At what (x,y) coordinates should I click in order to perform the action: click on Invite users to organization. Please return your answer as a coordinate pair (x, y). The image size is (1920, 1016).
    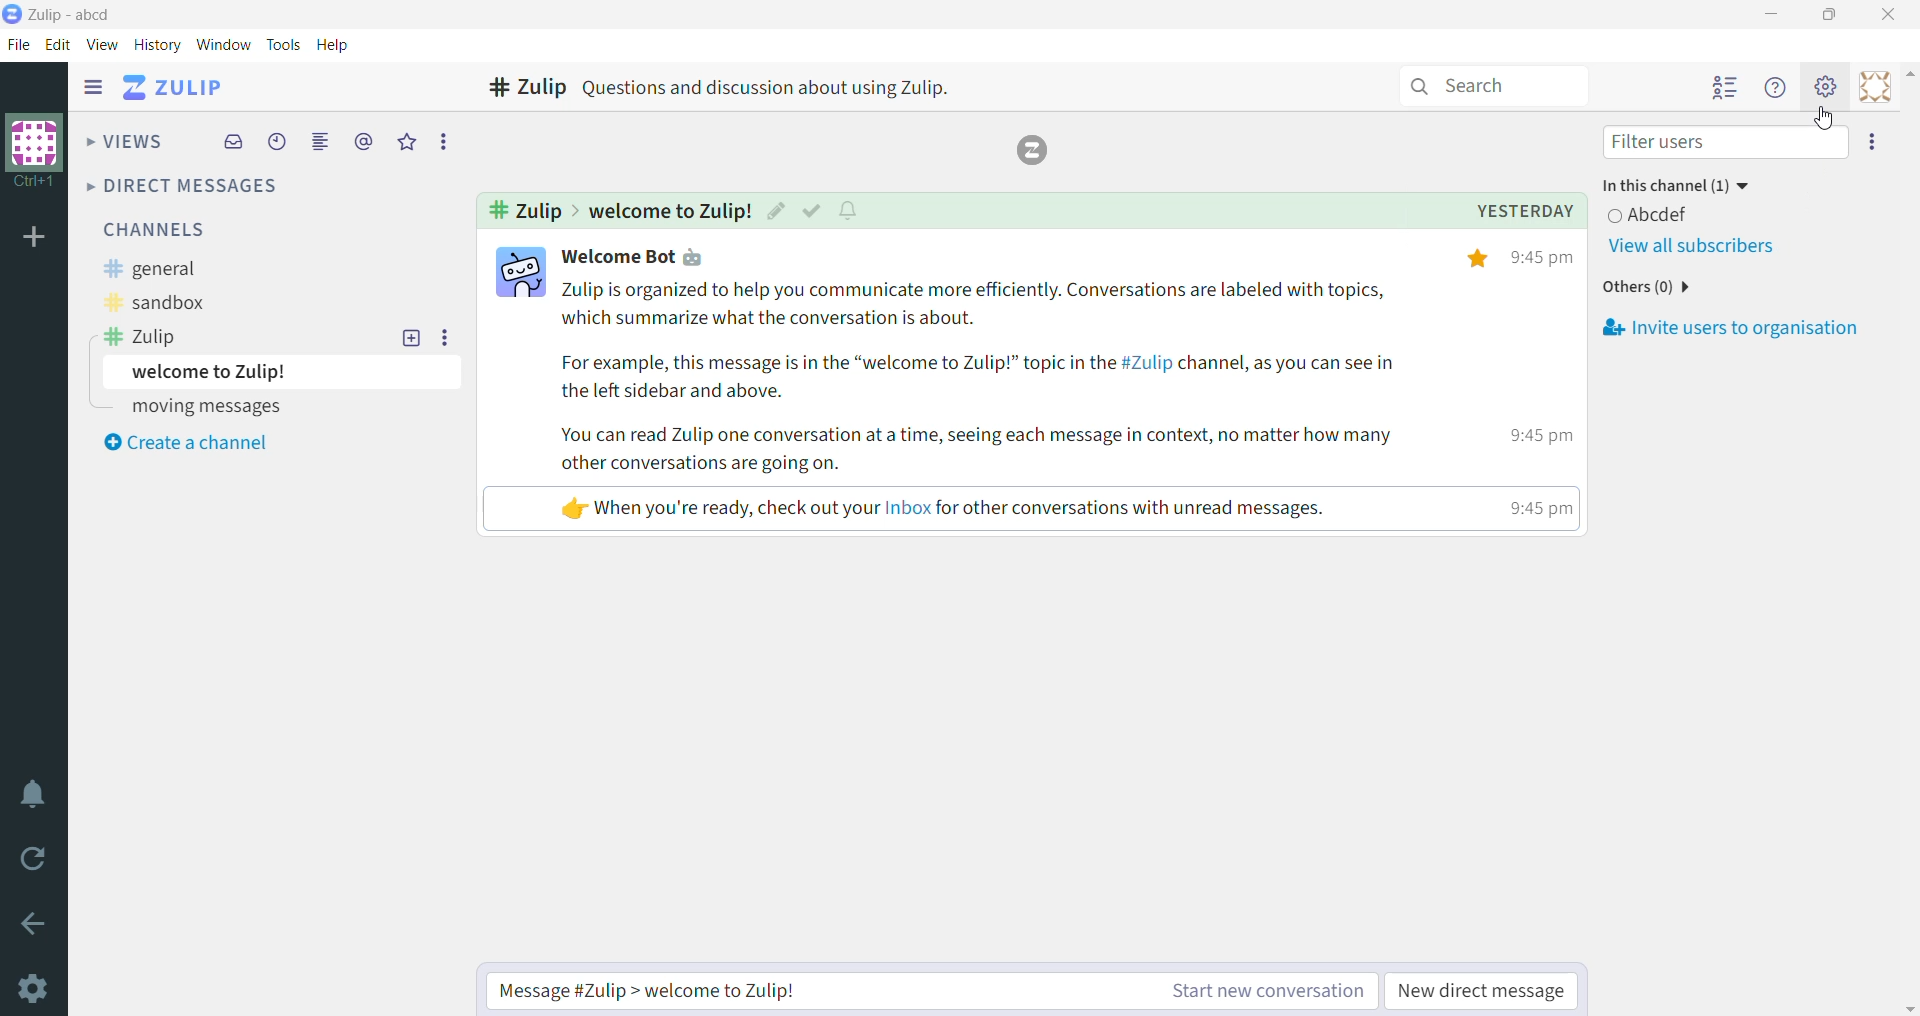
    Looking at the image, I should click on (1730, 329).